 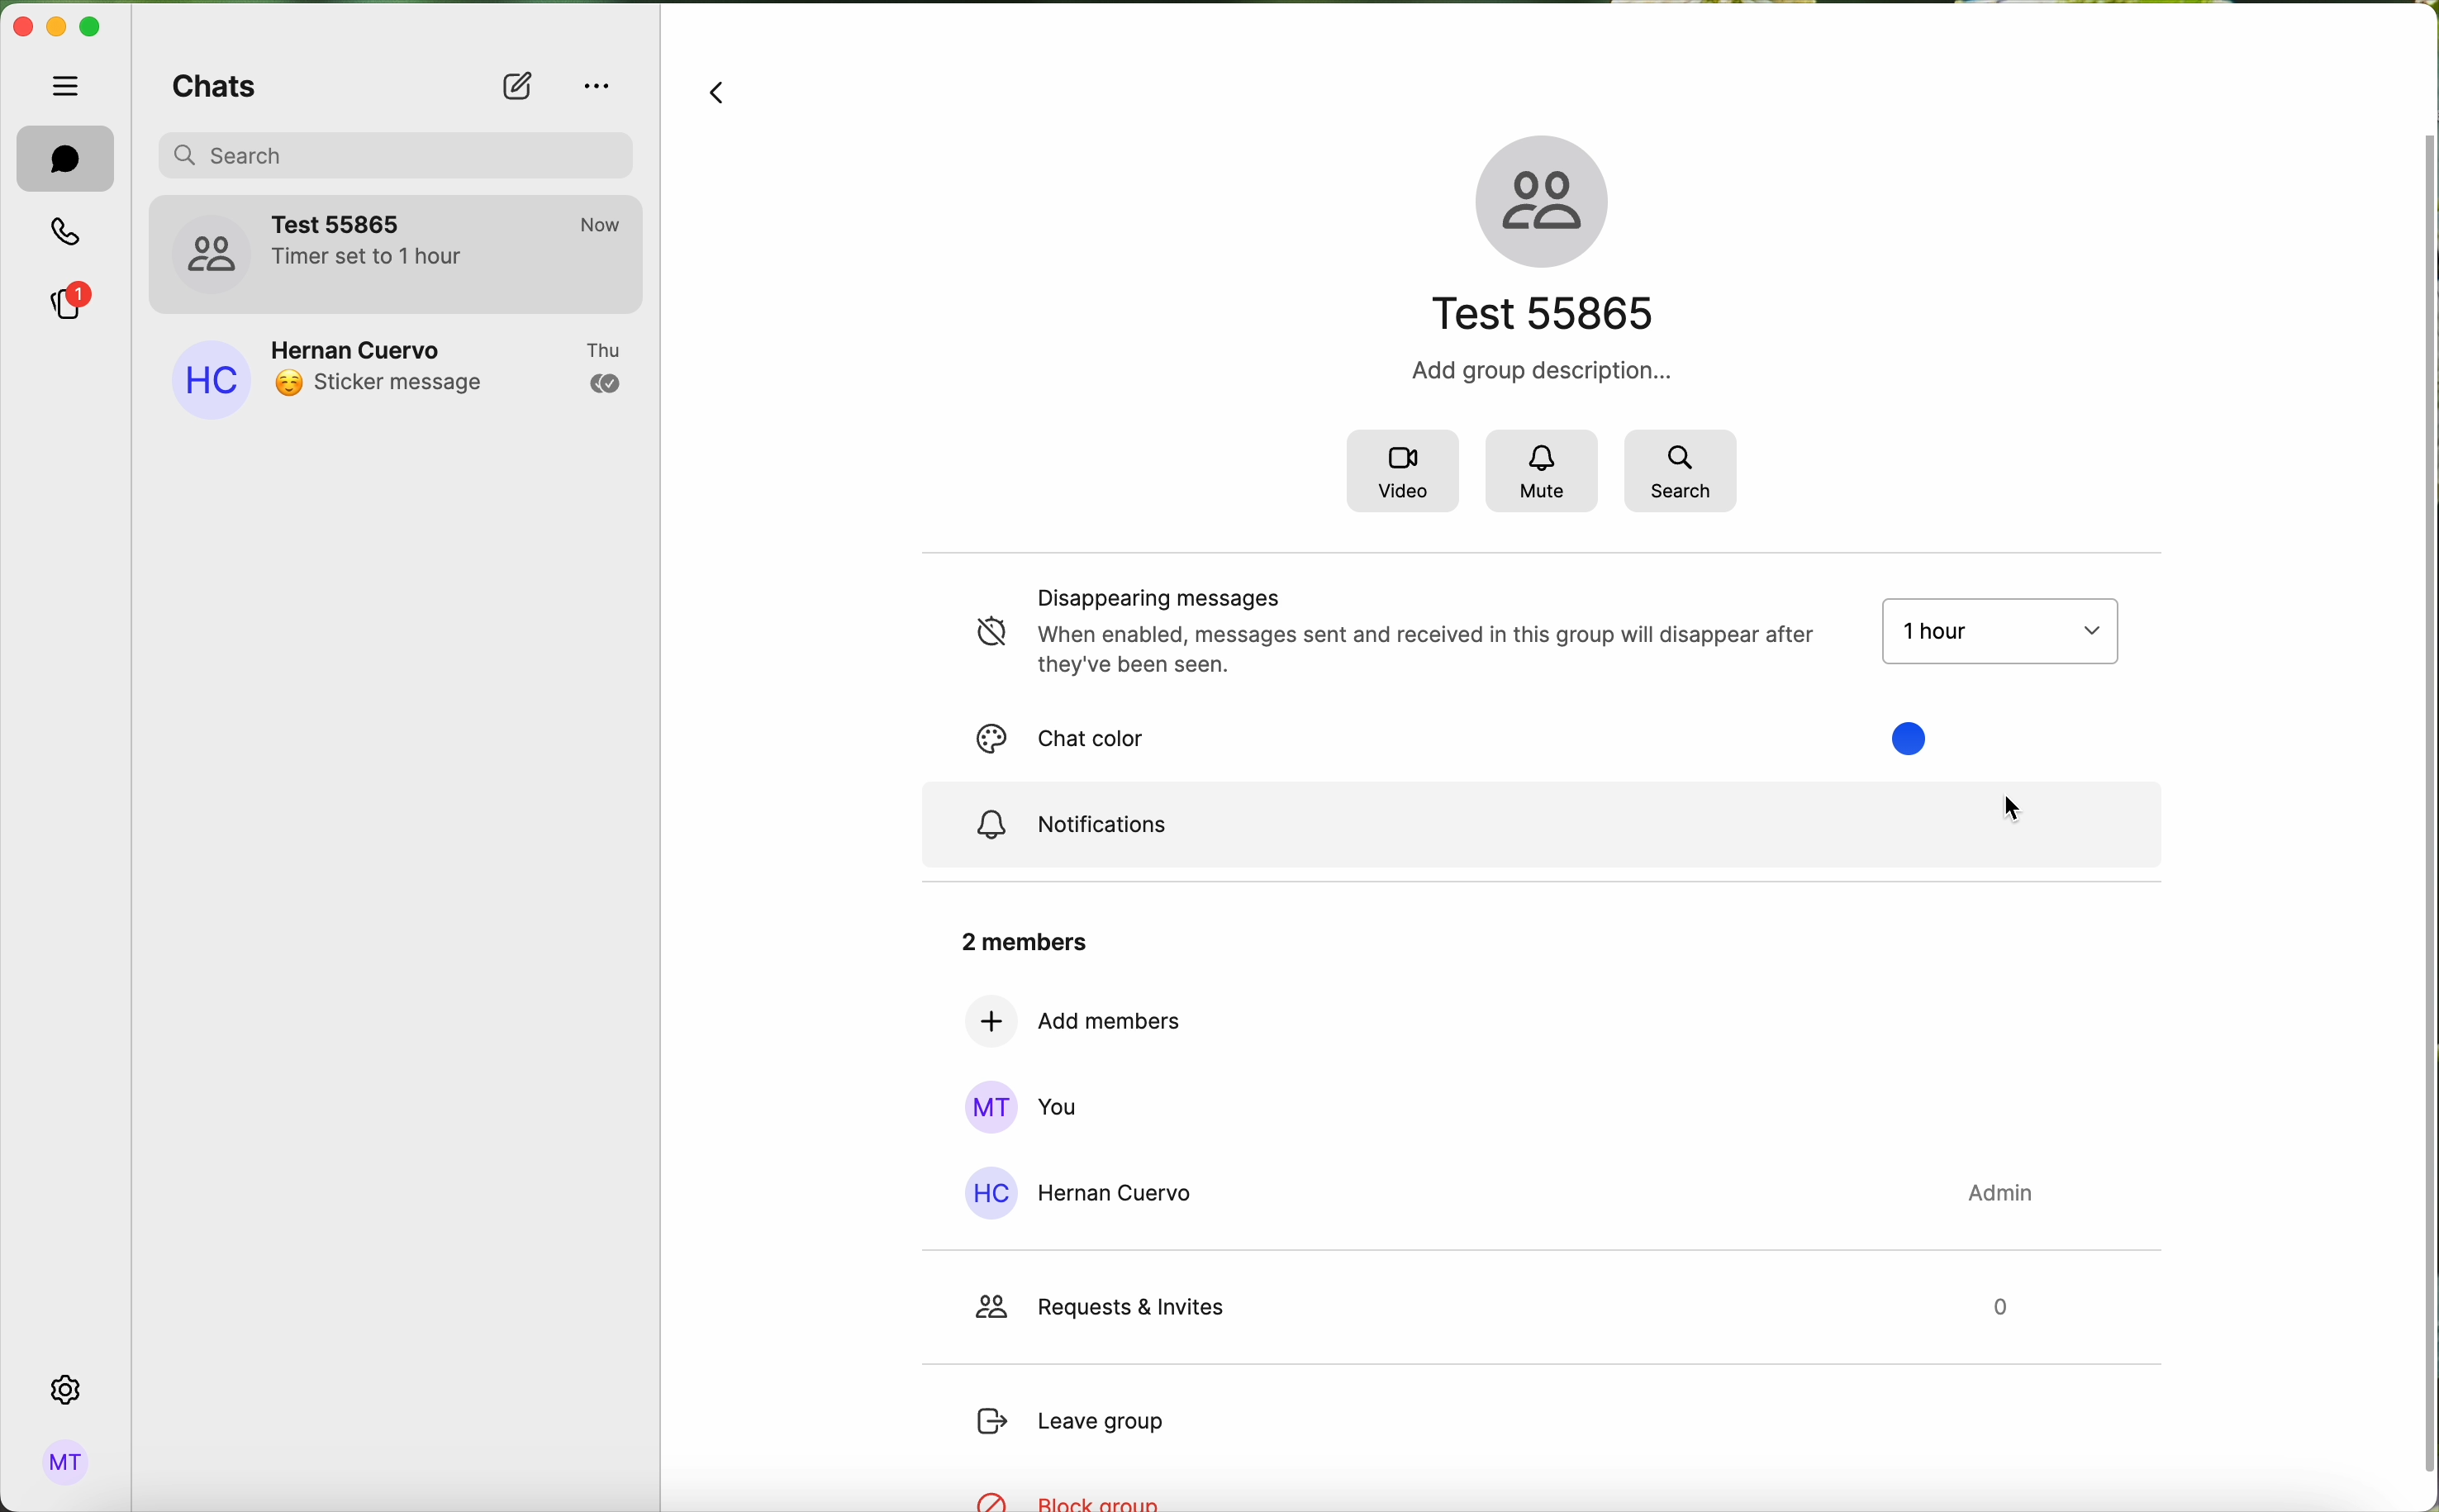 I want to click on cursor, so click(x=2013, y=810).